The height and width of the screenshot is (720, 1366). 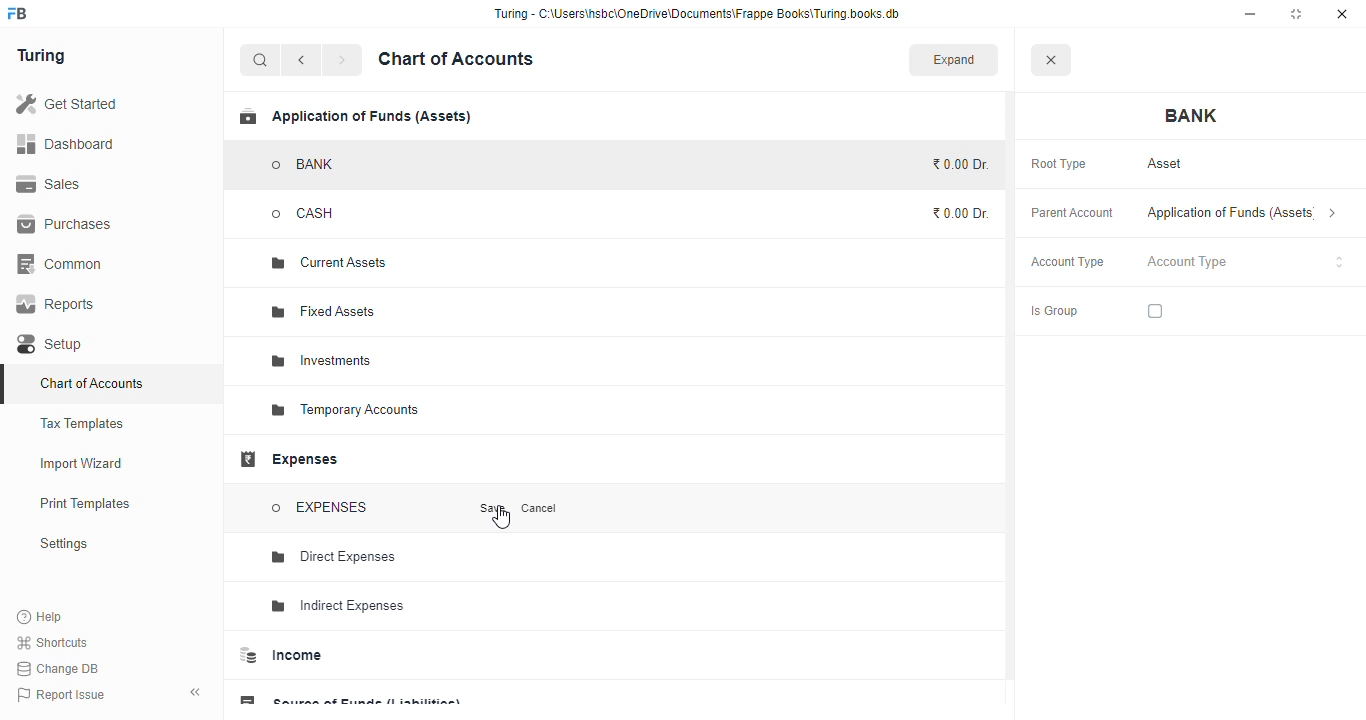 What do you see at coordinates (335, 557) in the screenshot?
I see `direct expenses` at bounding box center [335, 557].